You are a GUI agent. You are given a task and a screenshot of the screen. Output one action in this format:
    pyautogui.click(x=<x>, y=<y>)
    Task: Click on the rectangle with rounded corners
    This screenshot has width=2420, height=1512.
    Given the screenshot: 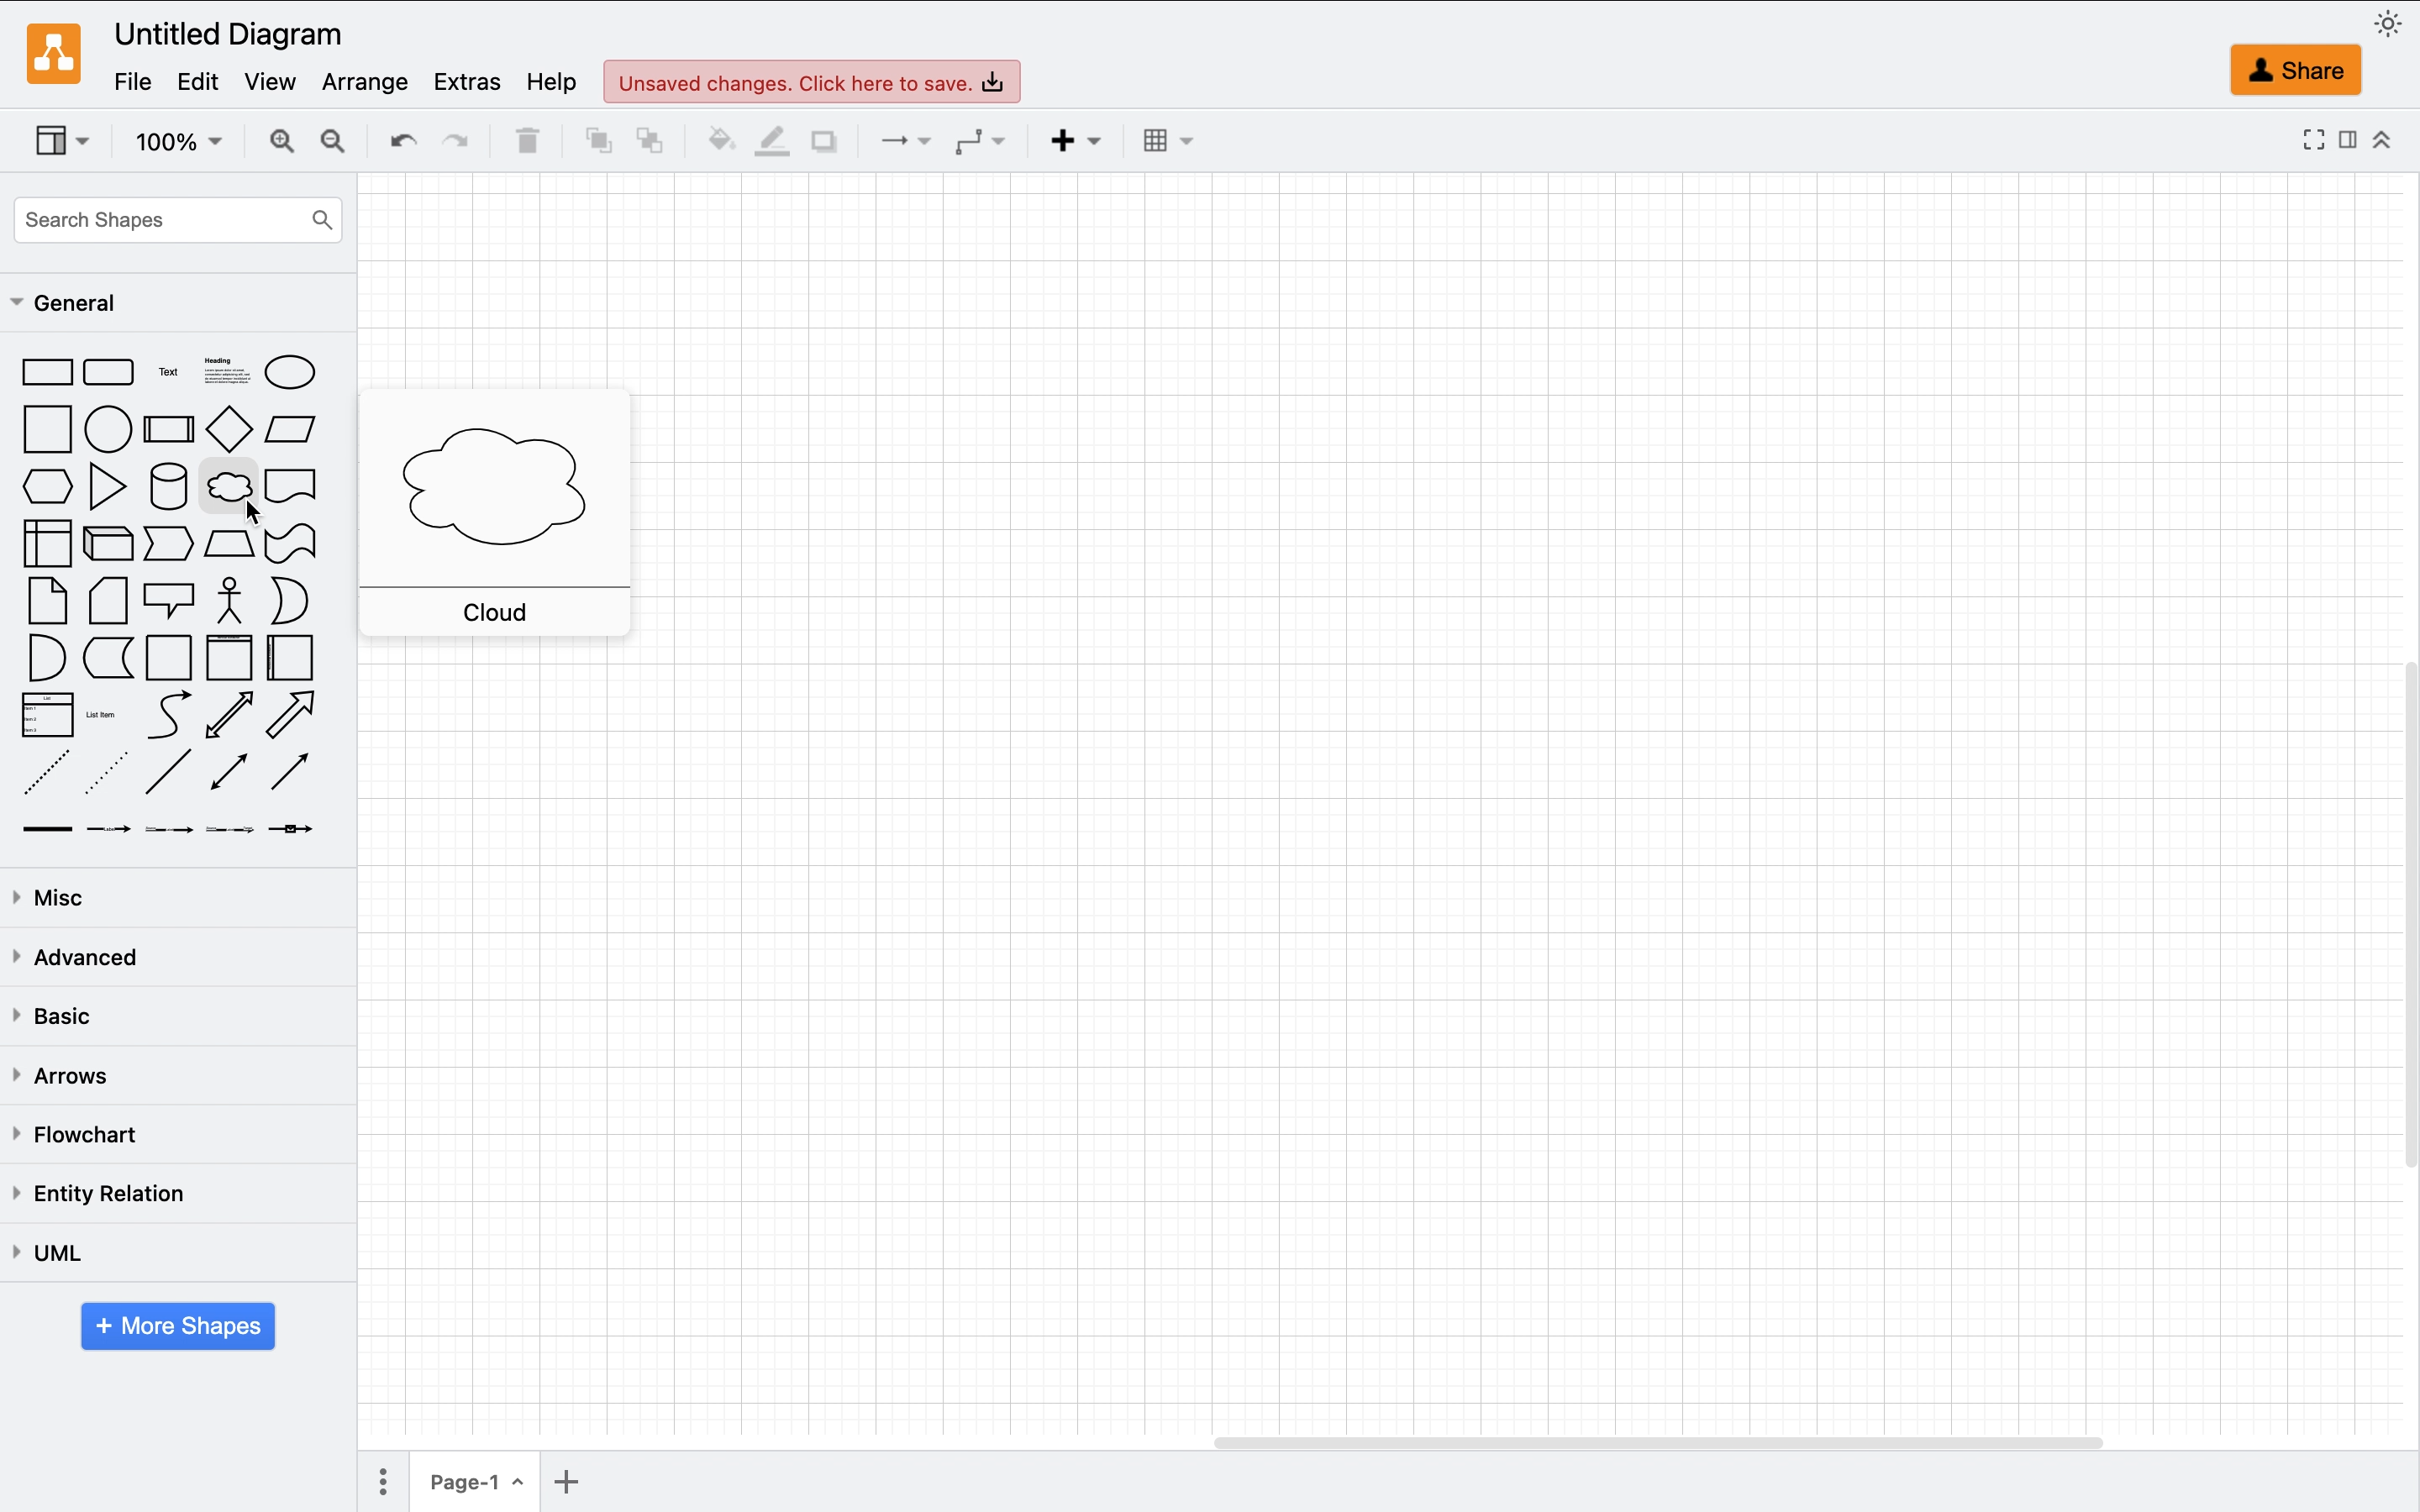 What is the action you would take?
    pyautogui.click(x=110, y=373)
    